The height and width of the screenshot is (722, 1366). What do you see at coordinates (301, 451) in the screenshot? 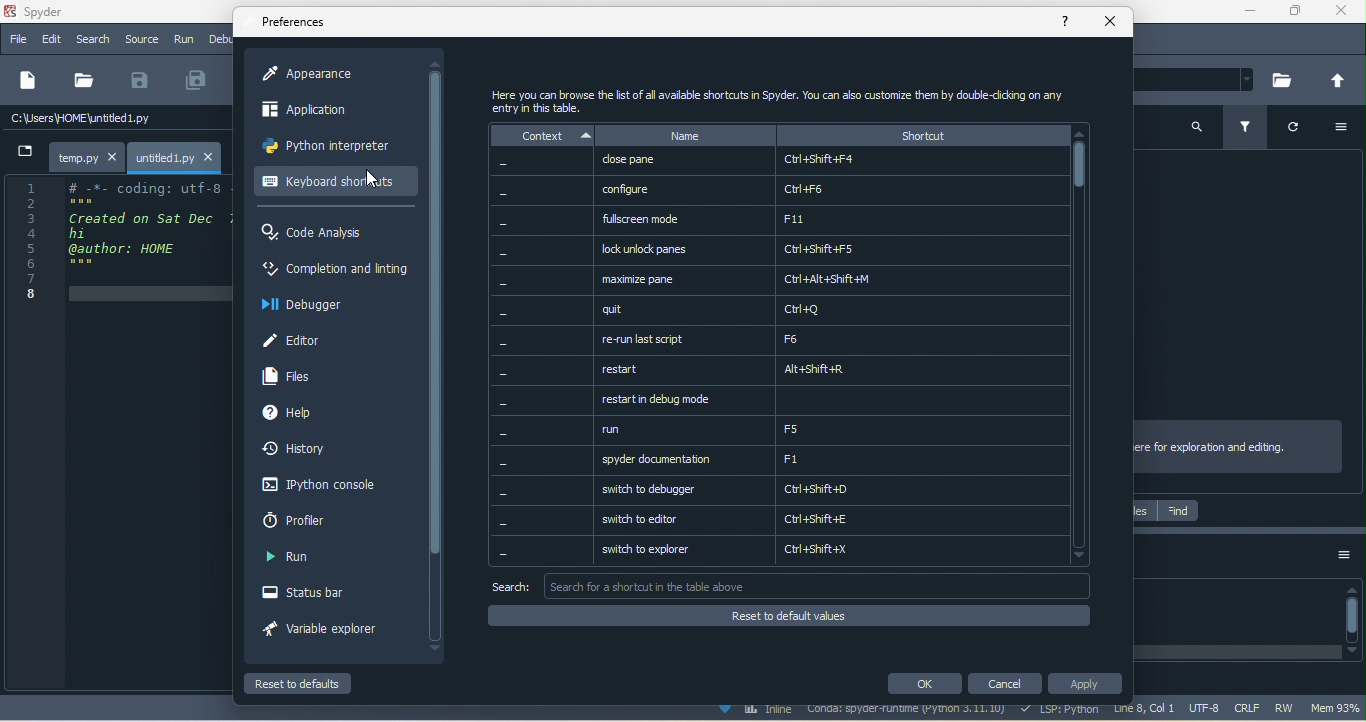
I see `history` at bounding box center [301, 451].